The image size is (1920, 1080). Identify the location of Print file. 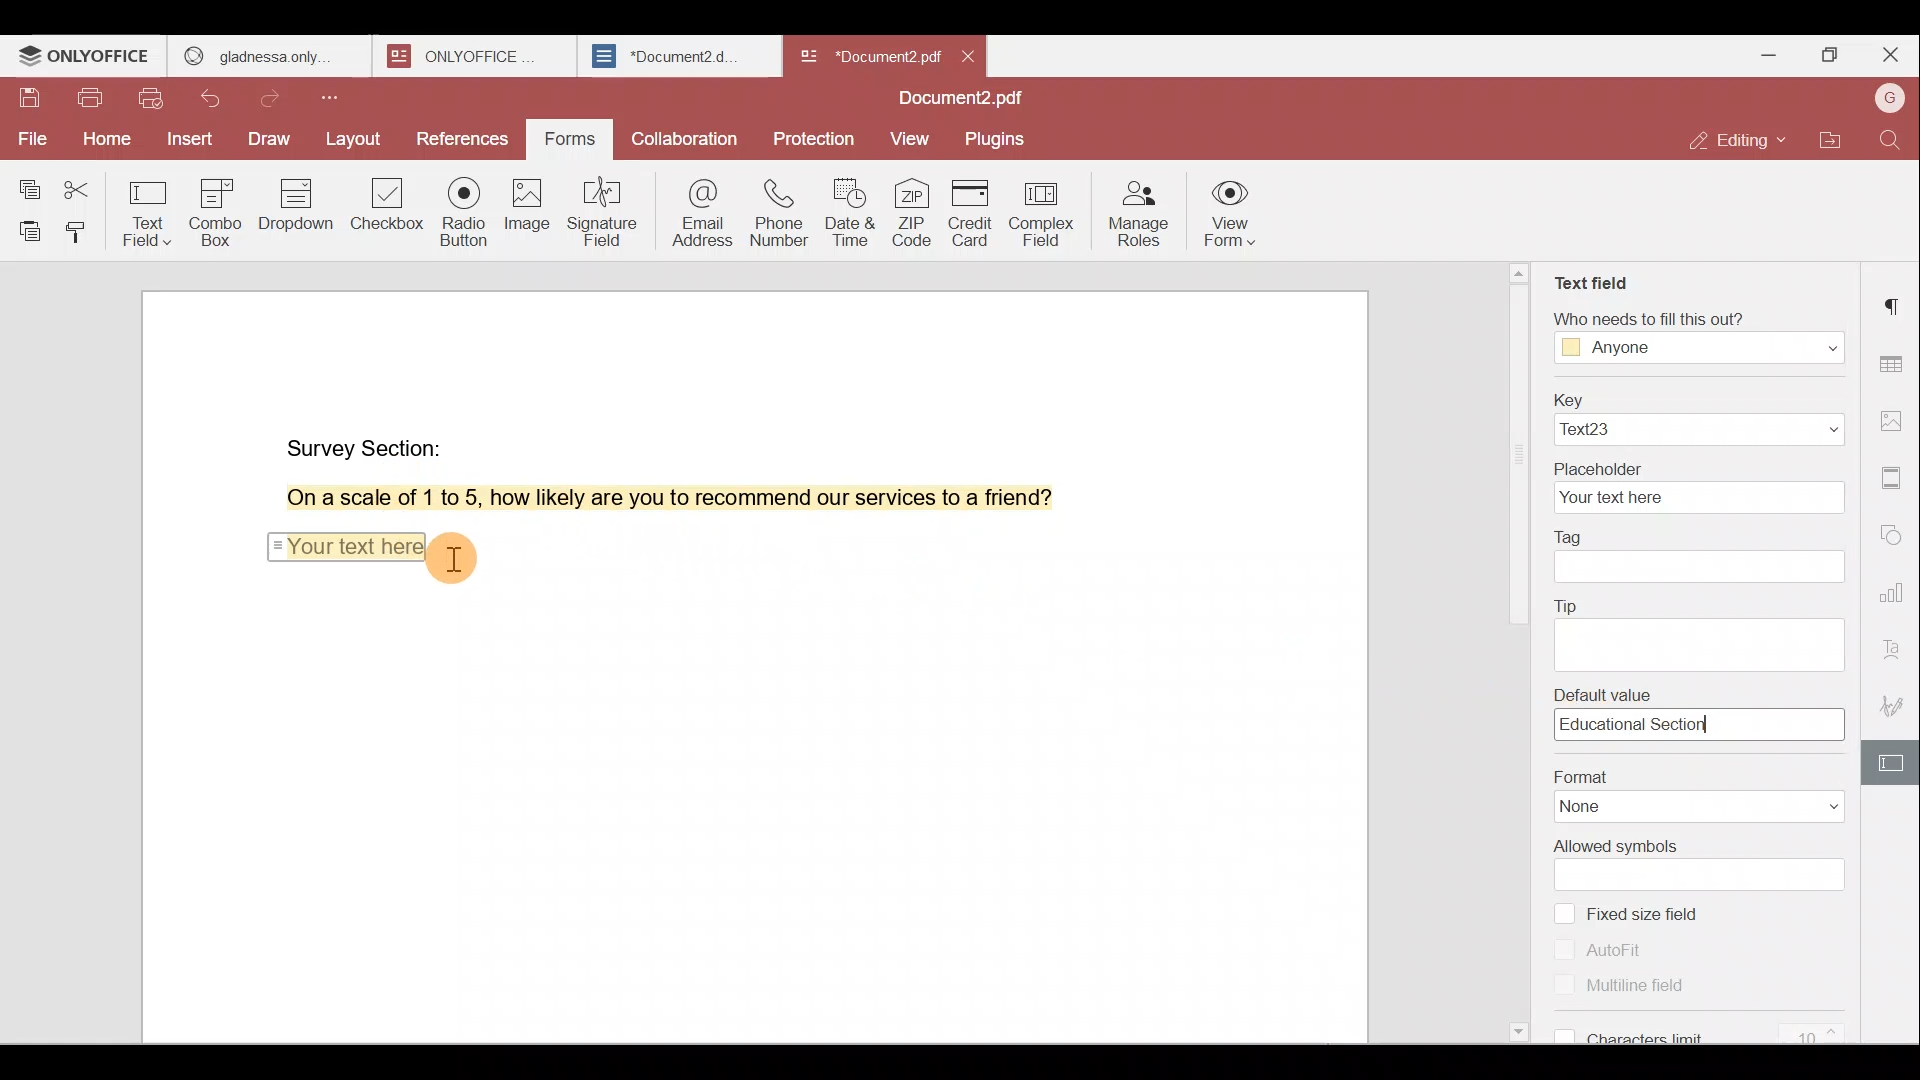
(89, 102).